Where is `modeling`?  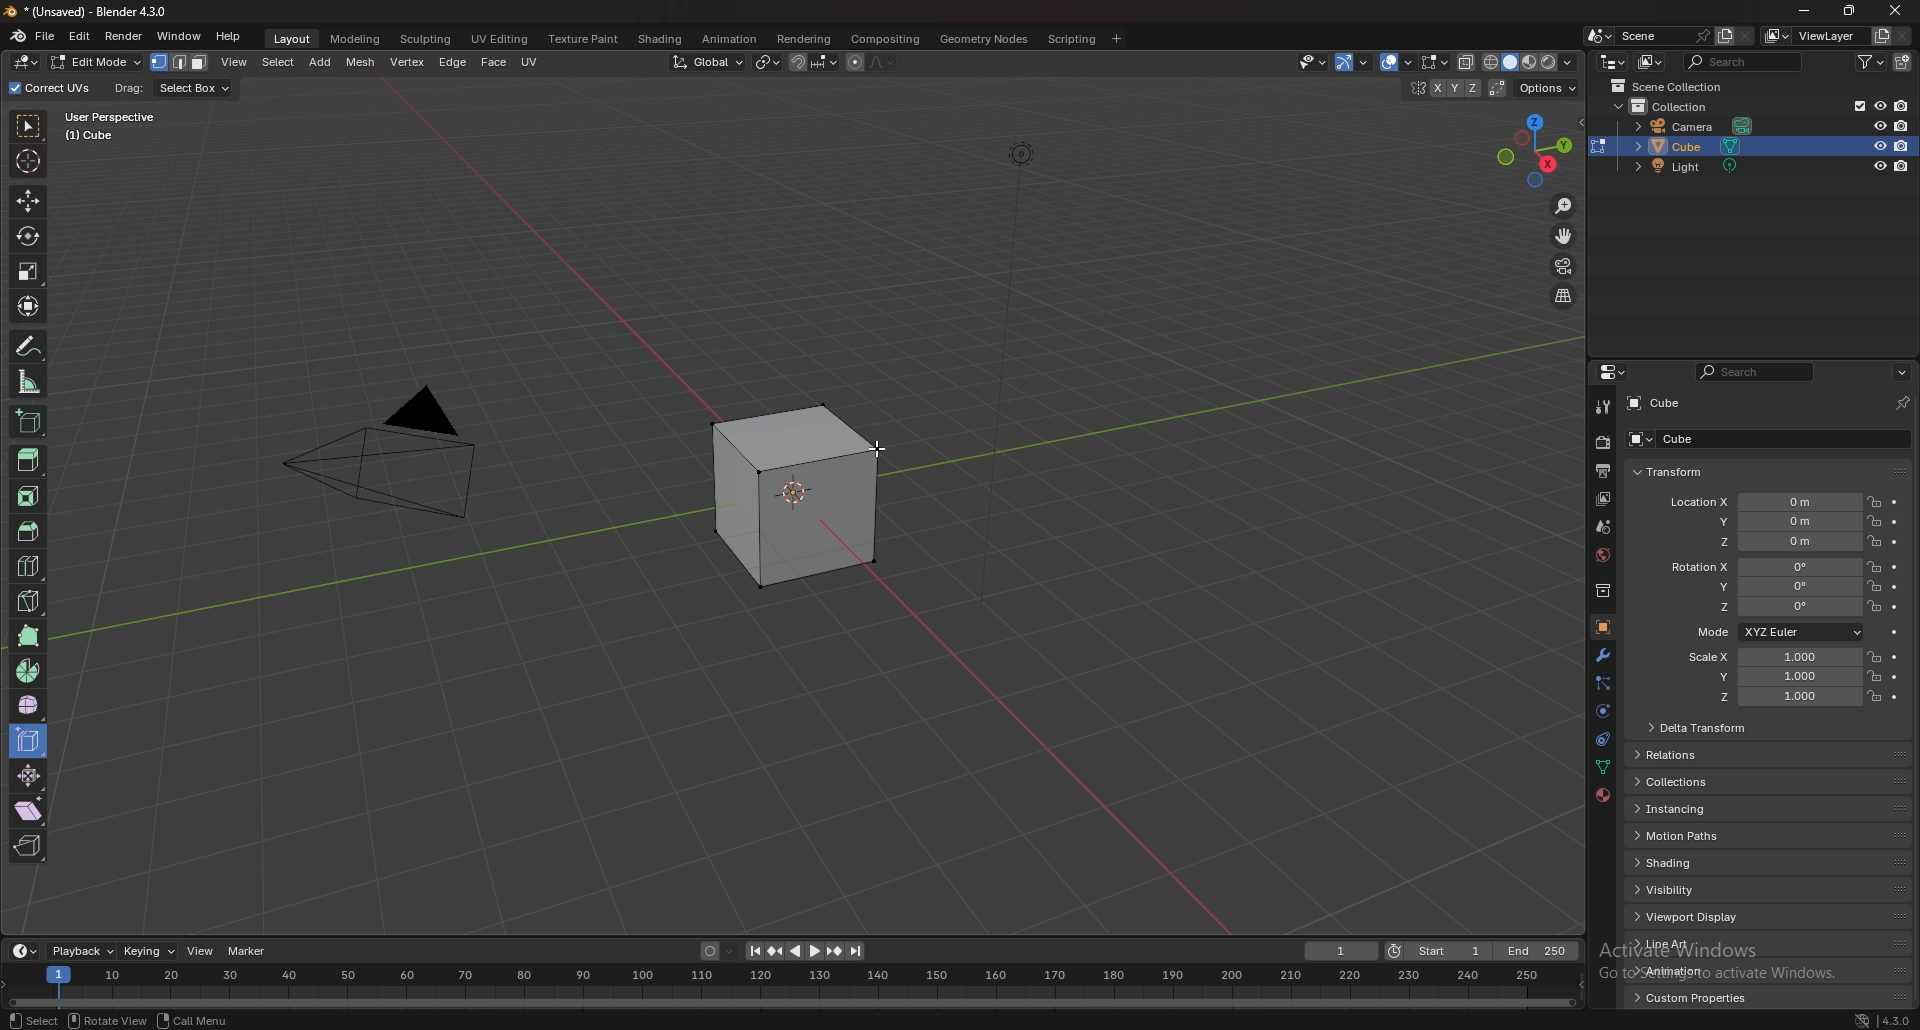 modeling is located at coordinates (354, 39).